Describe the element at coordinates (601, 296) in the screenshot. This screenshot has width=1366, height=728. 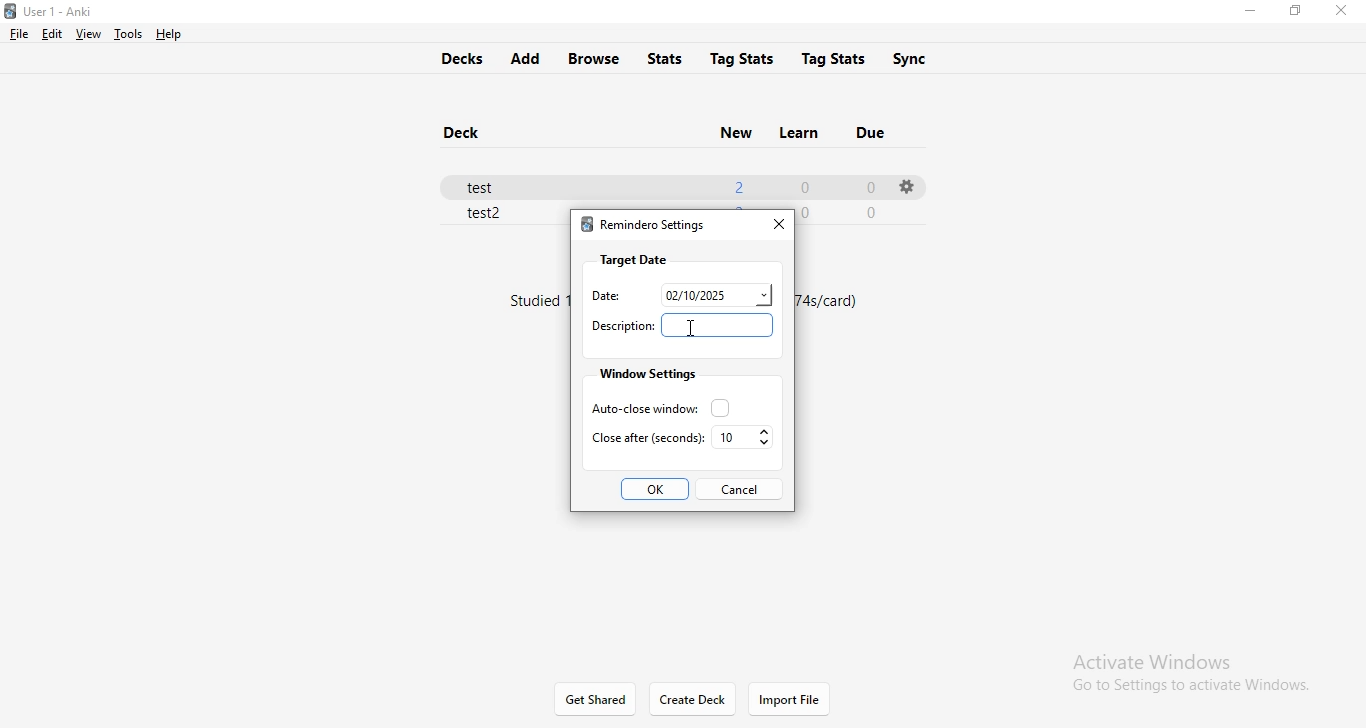
I see `date` at that location.